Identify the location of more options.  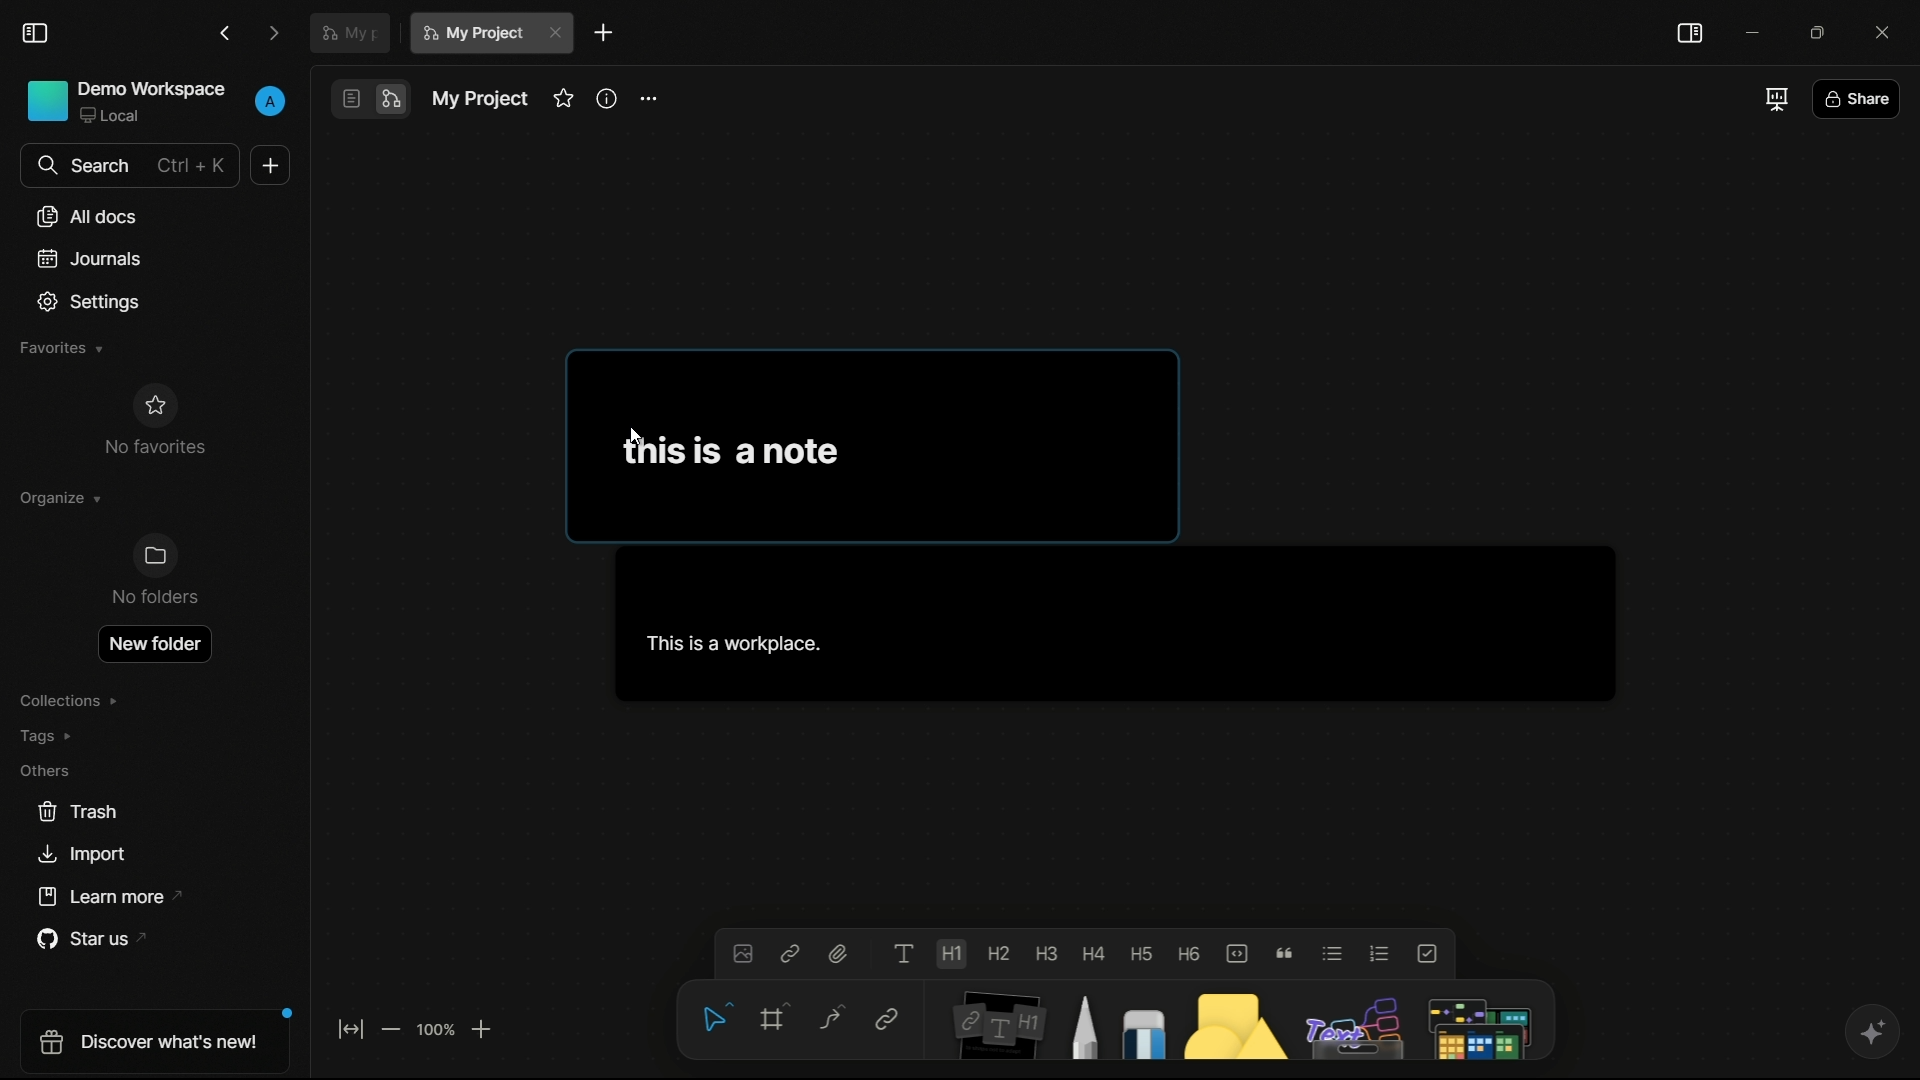
(650, 96).